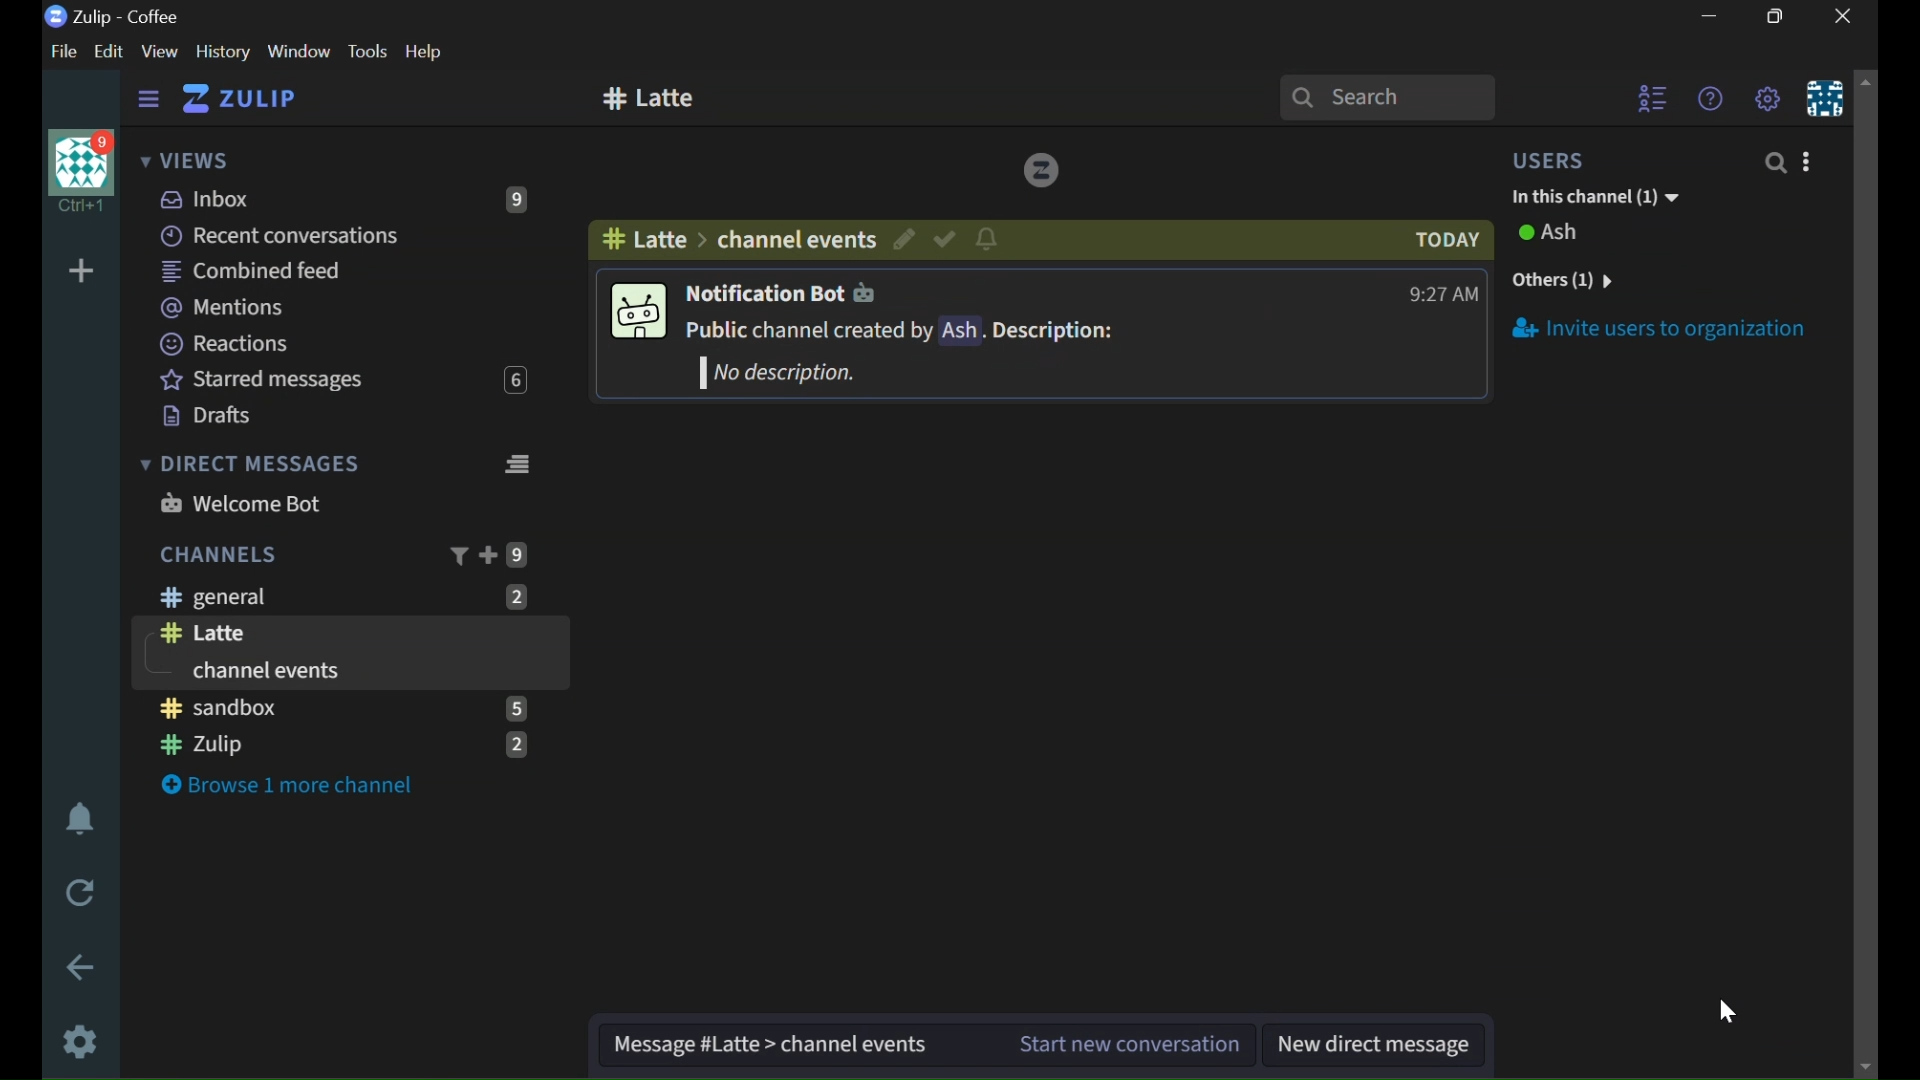 The image size is (1920, 1080). Describe the element at coordinates (424, 51) in the screenshot. I see `HELP` at that location.